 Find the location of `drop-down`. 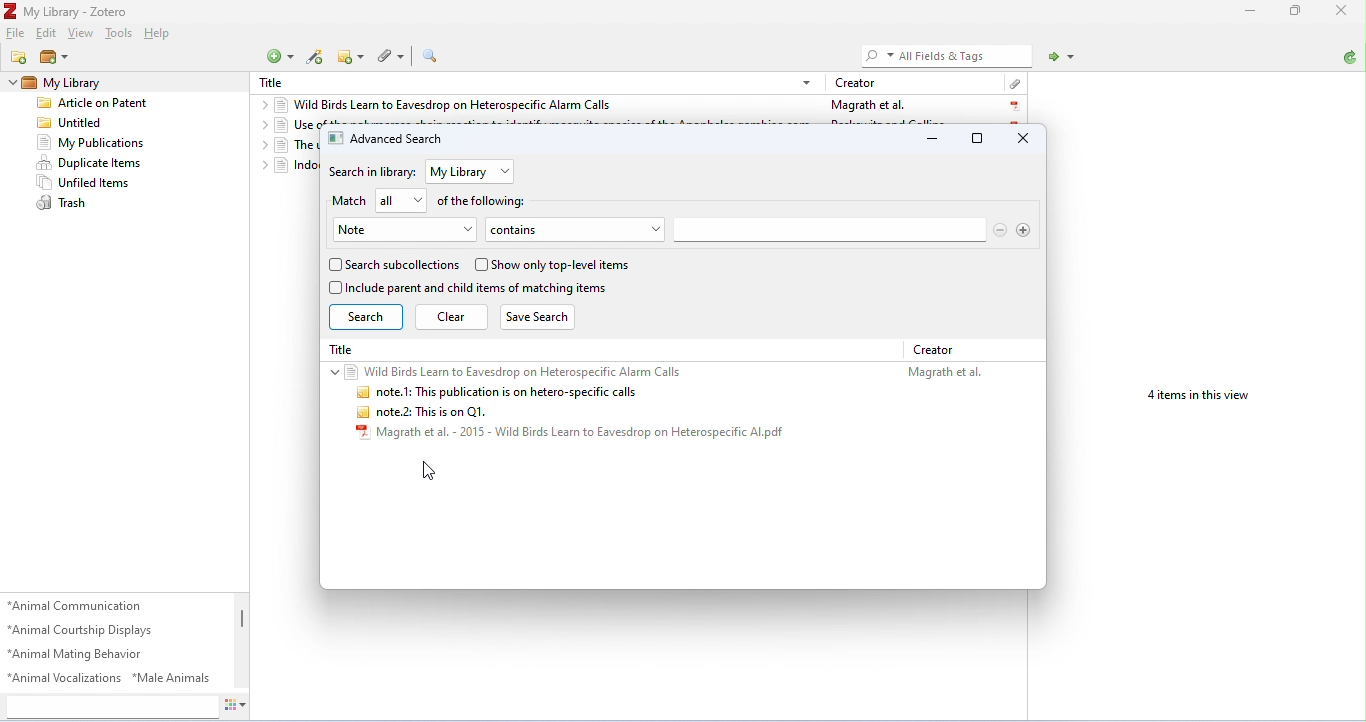

drop-down is located at coordinates (468, 230).